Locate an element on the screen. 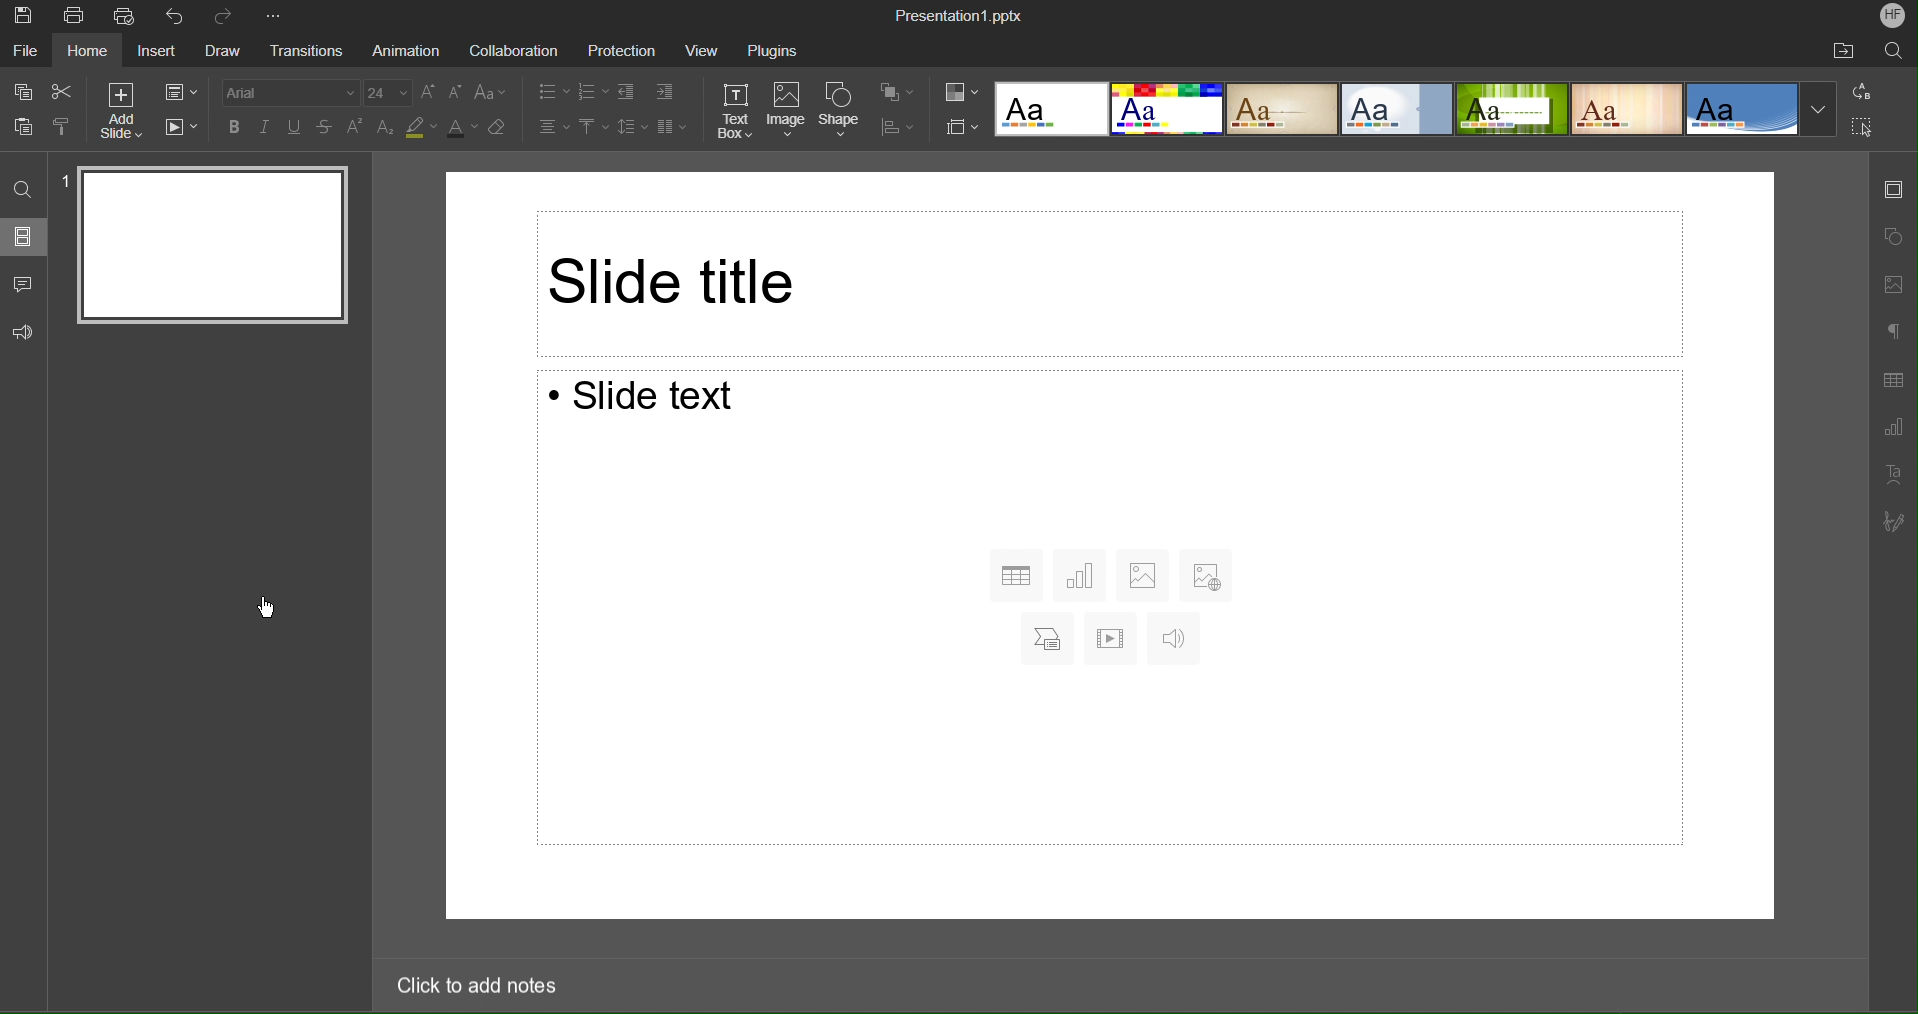  Paragraph Settings is located at coordinates (1891, 333).